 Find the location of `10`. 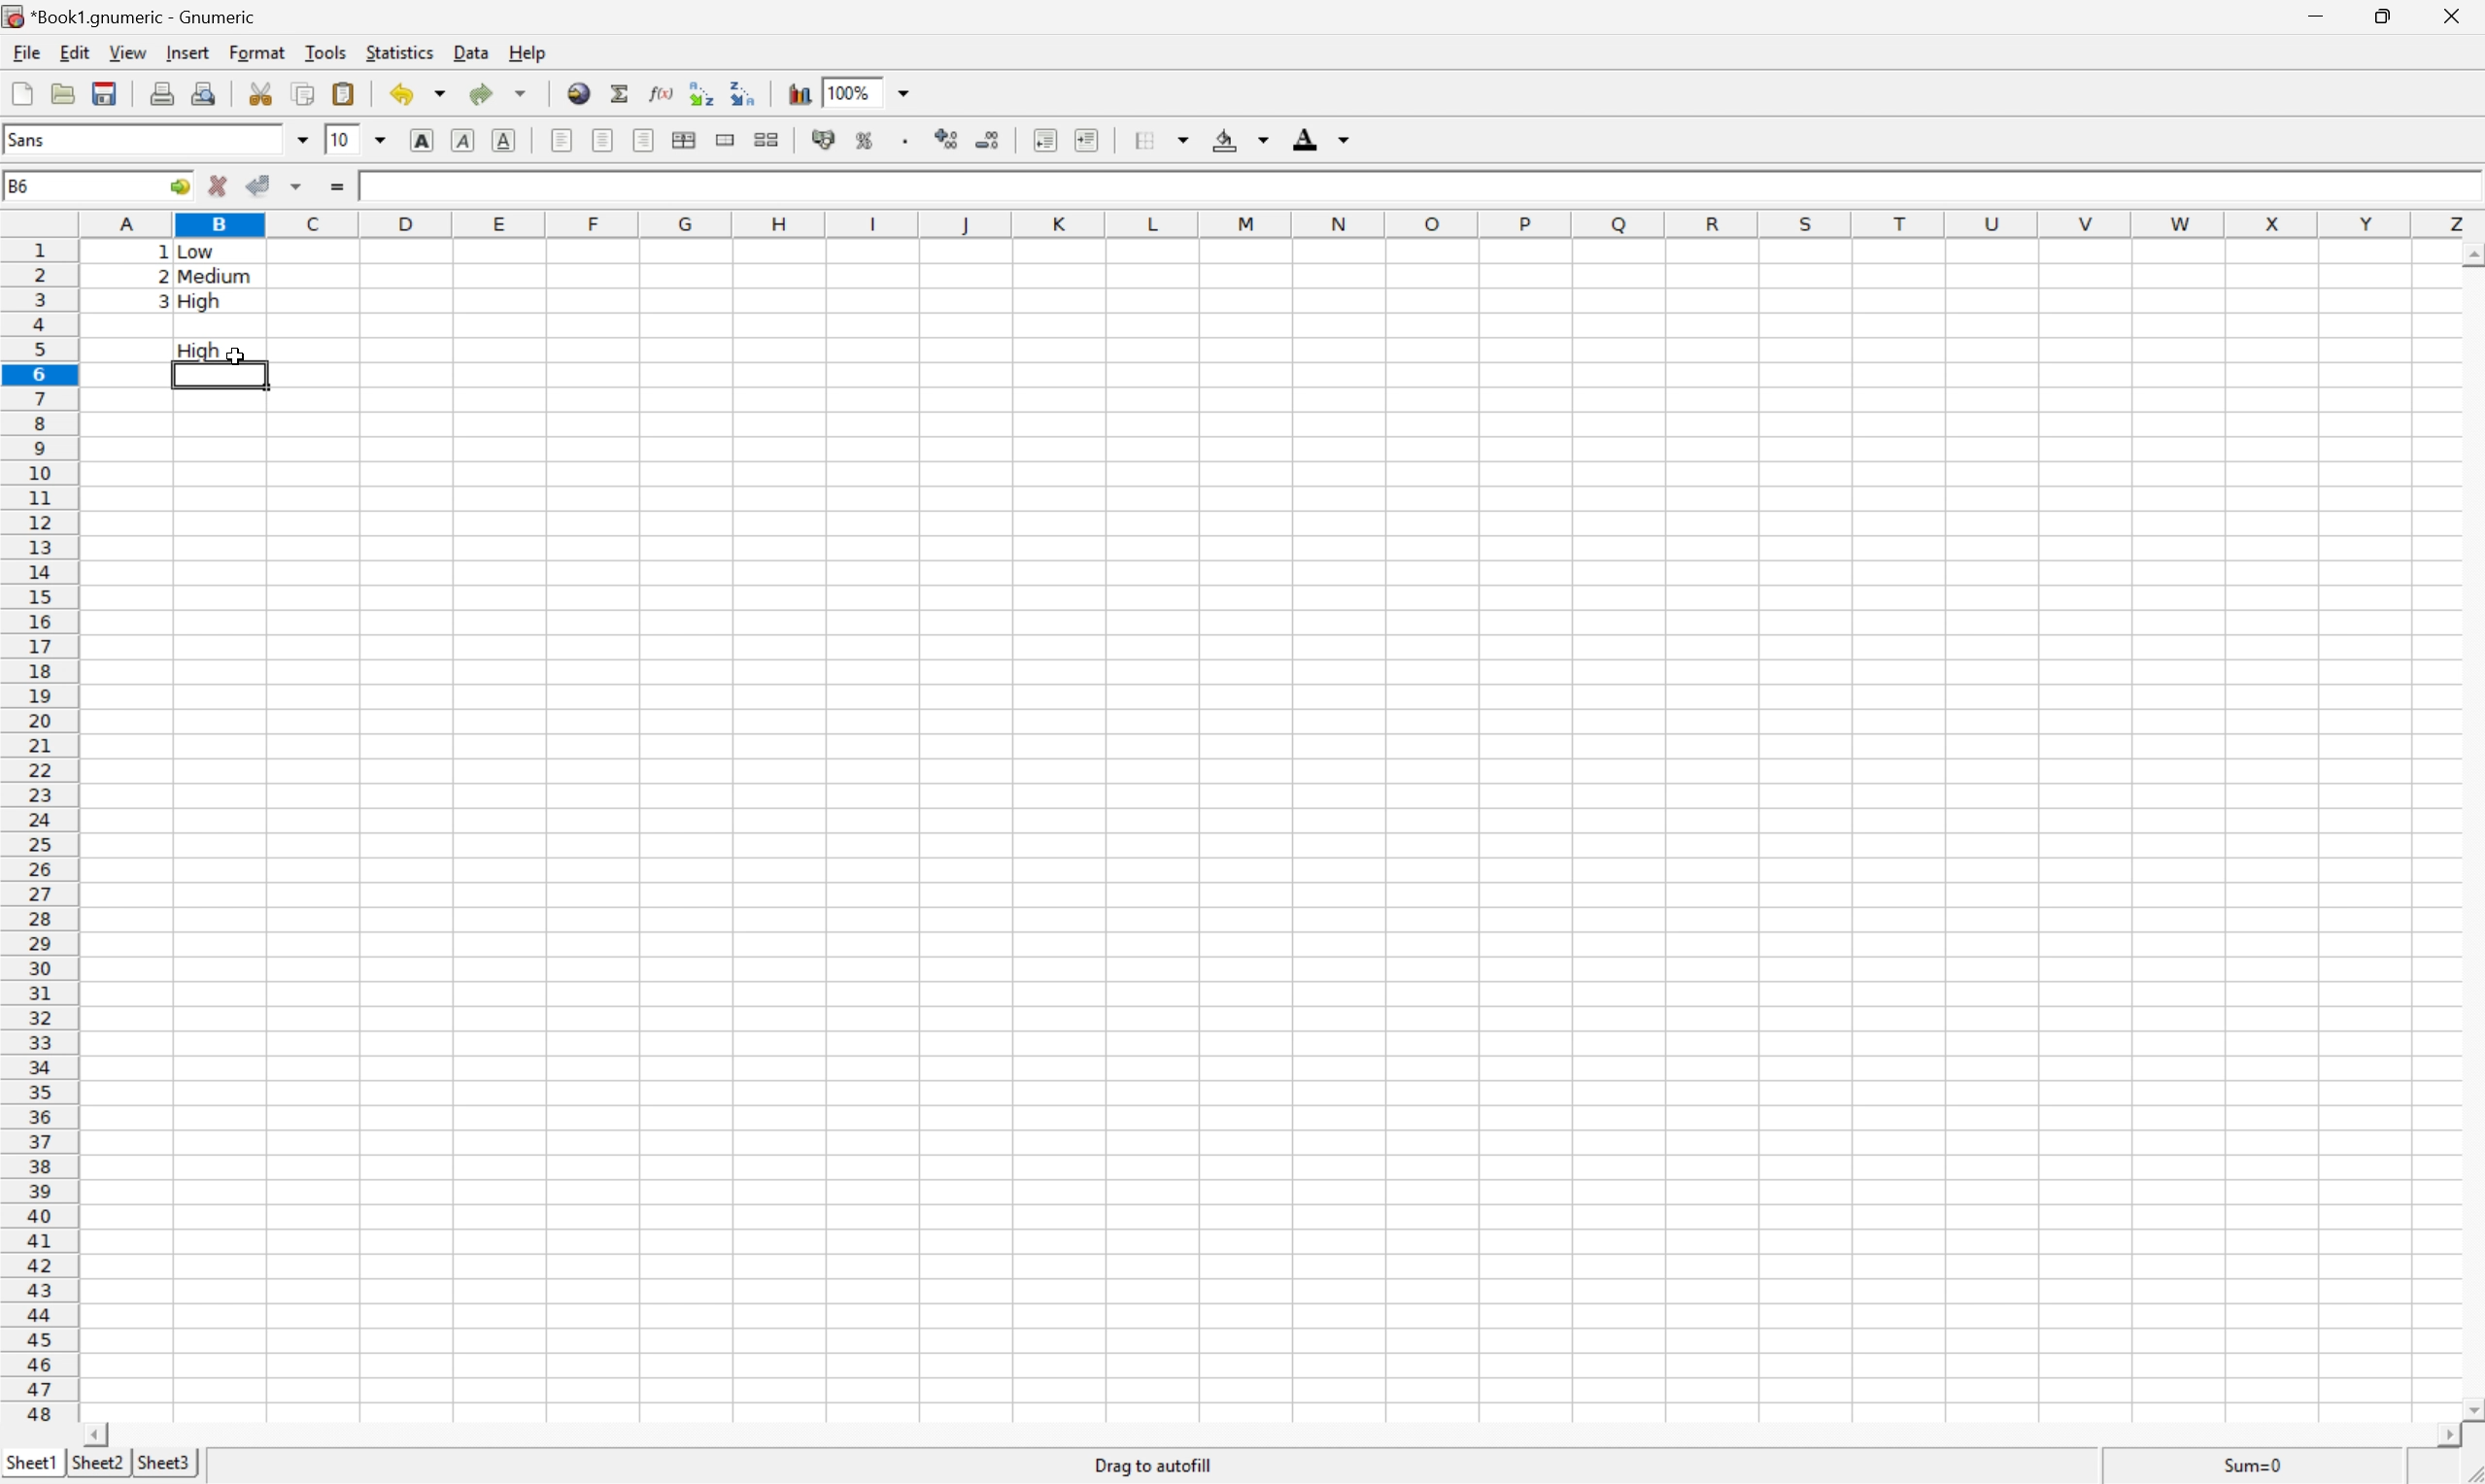

10 is located at coordinates (340, 140).